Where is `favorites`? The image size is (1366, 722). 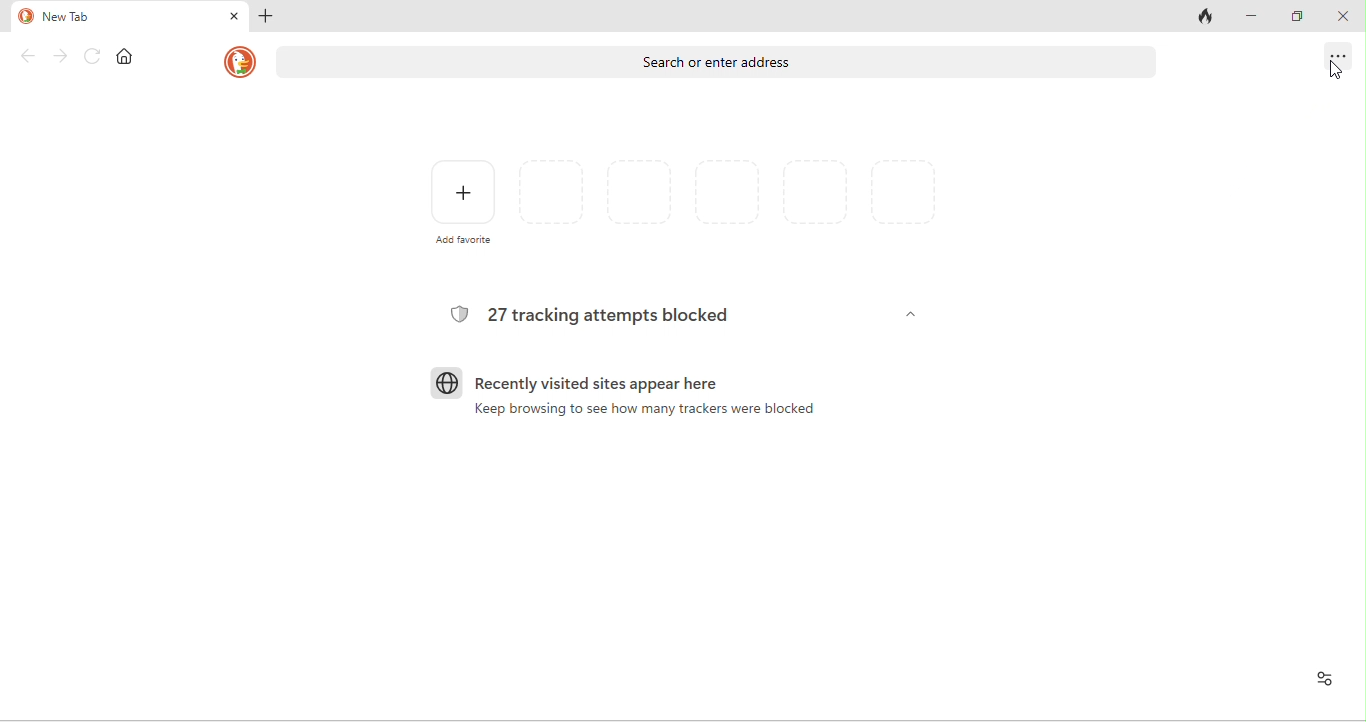 favorites is located at coordinates (728, 196).